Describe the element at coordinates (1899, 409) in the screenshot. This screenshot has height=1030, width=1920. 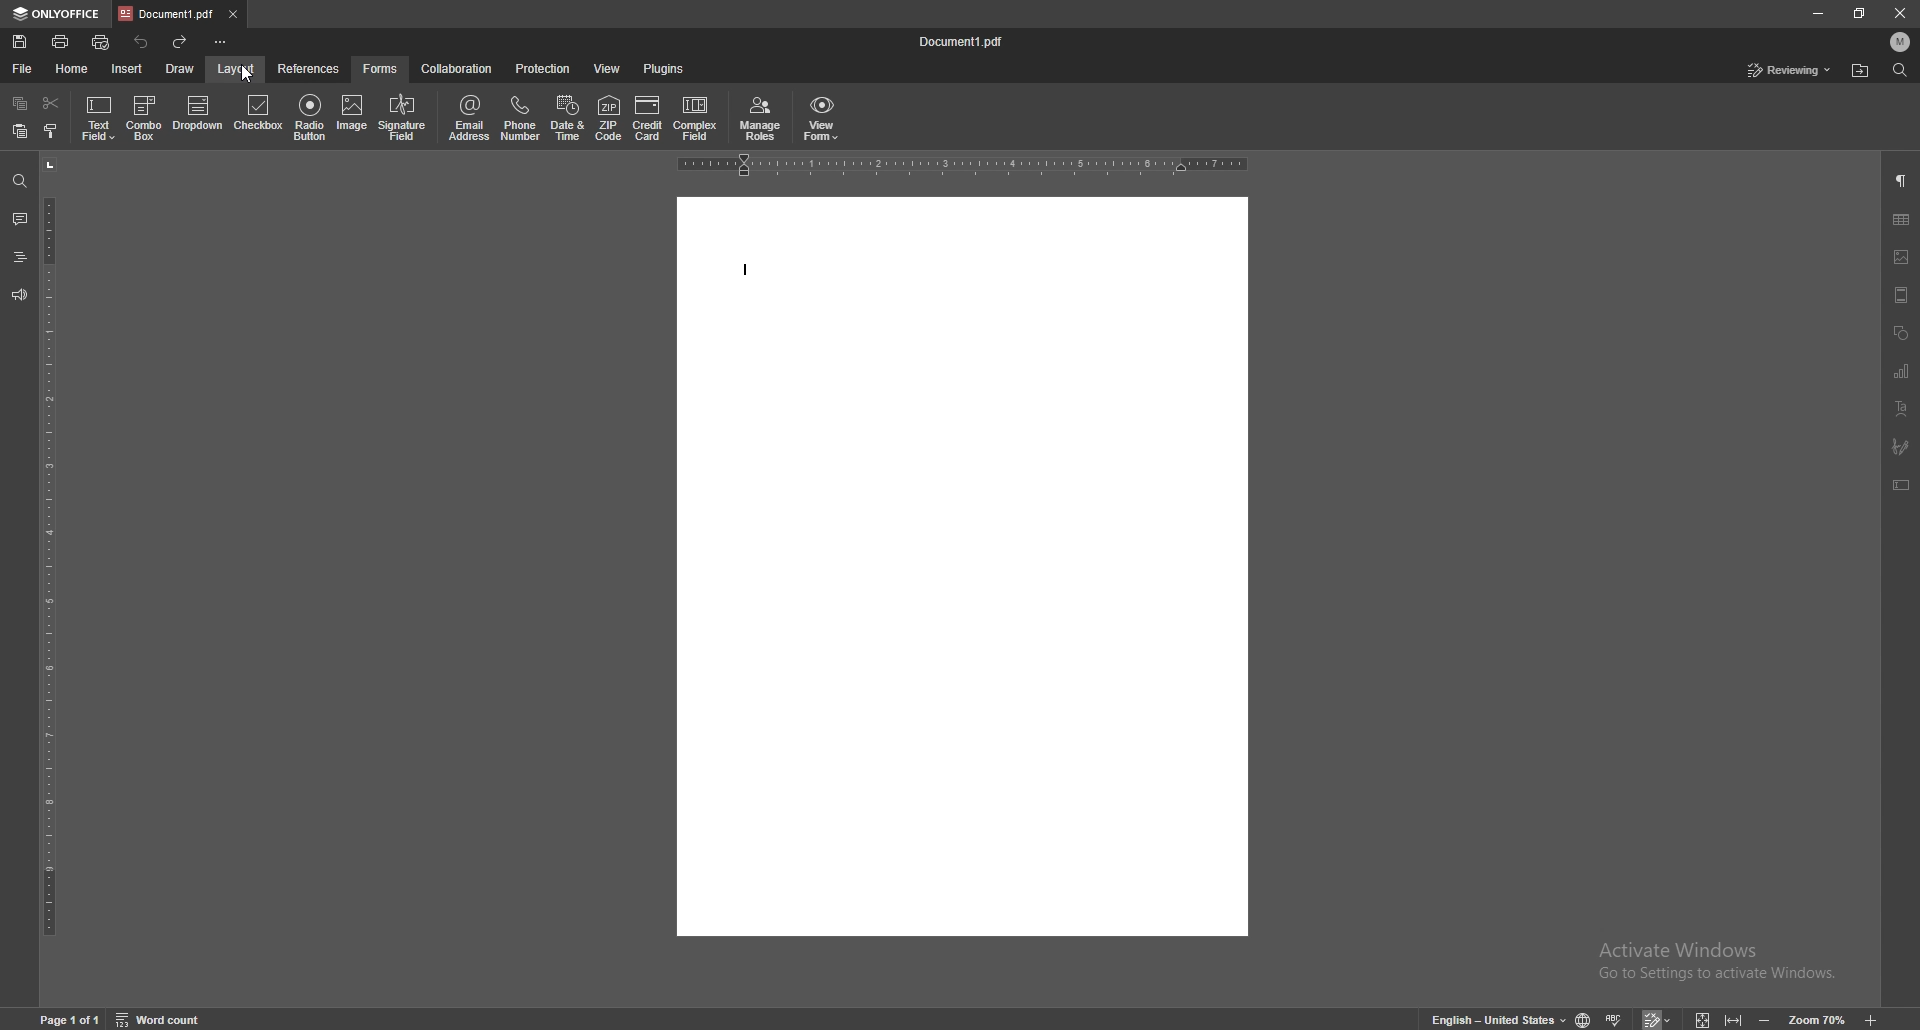
I see `text art` at that location.